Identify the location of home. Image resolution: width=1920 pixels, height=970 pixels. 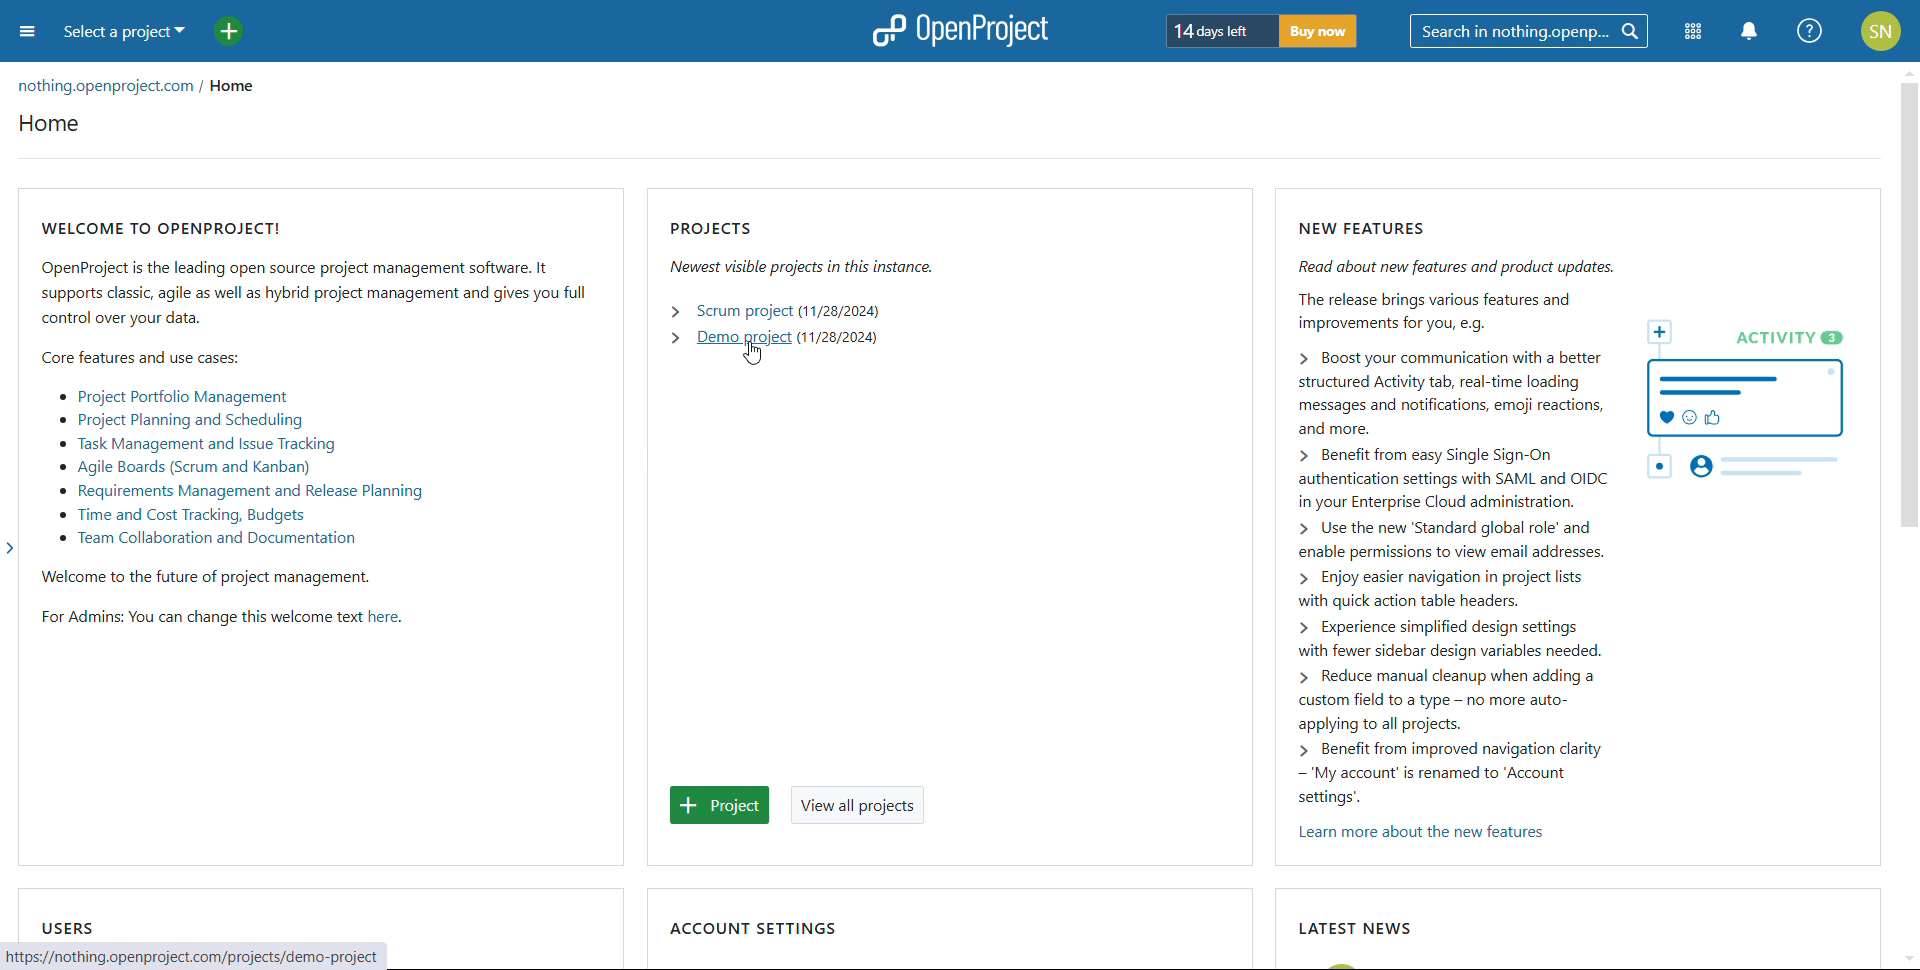
(48, 123).